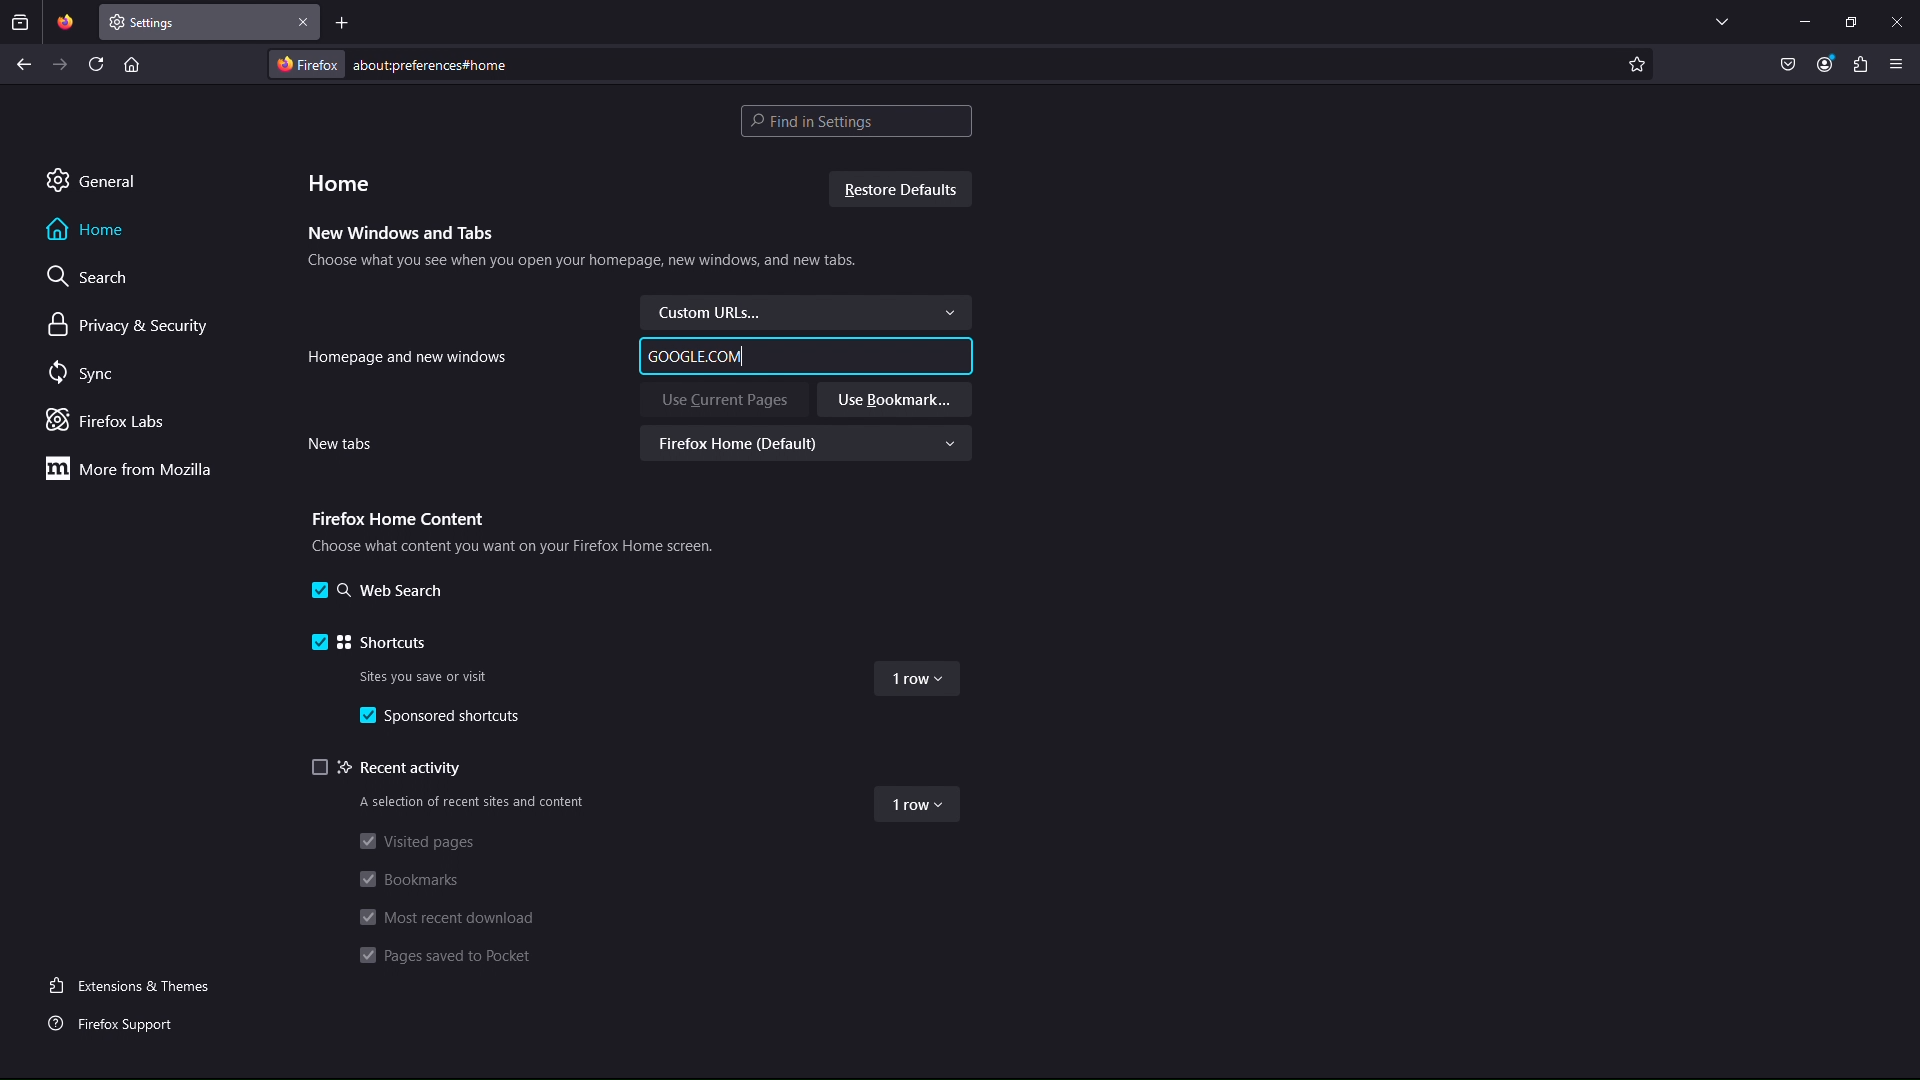  Describe the element at coordinates (343, 22) in the screenshot. I see `Add new tab` at that location.